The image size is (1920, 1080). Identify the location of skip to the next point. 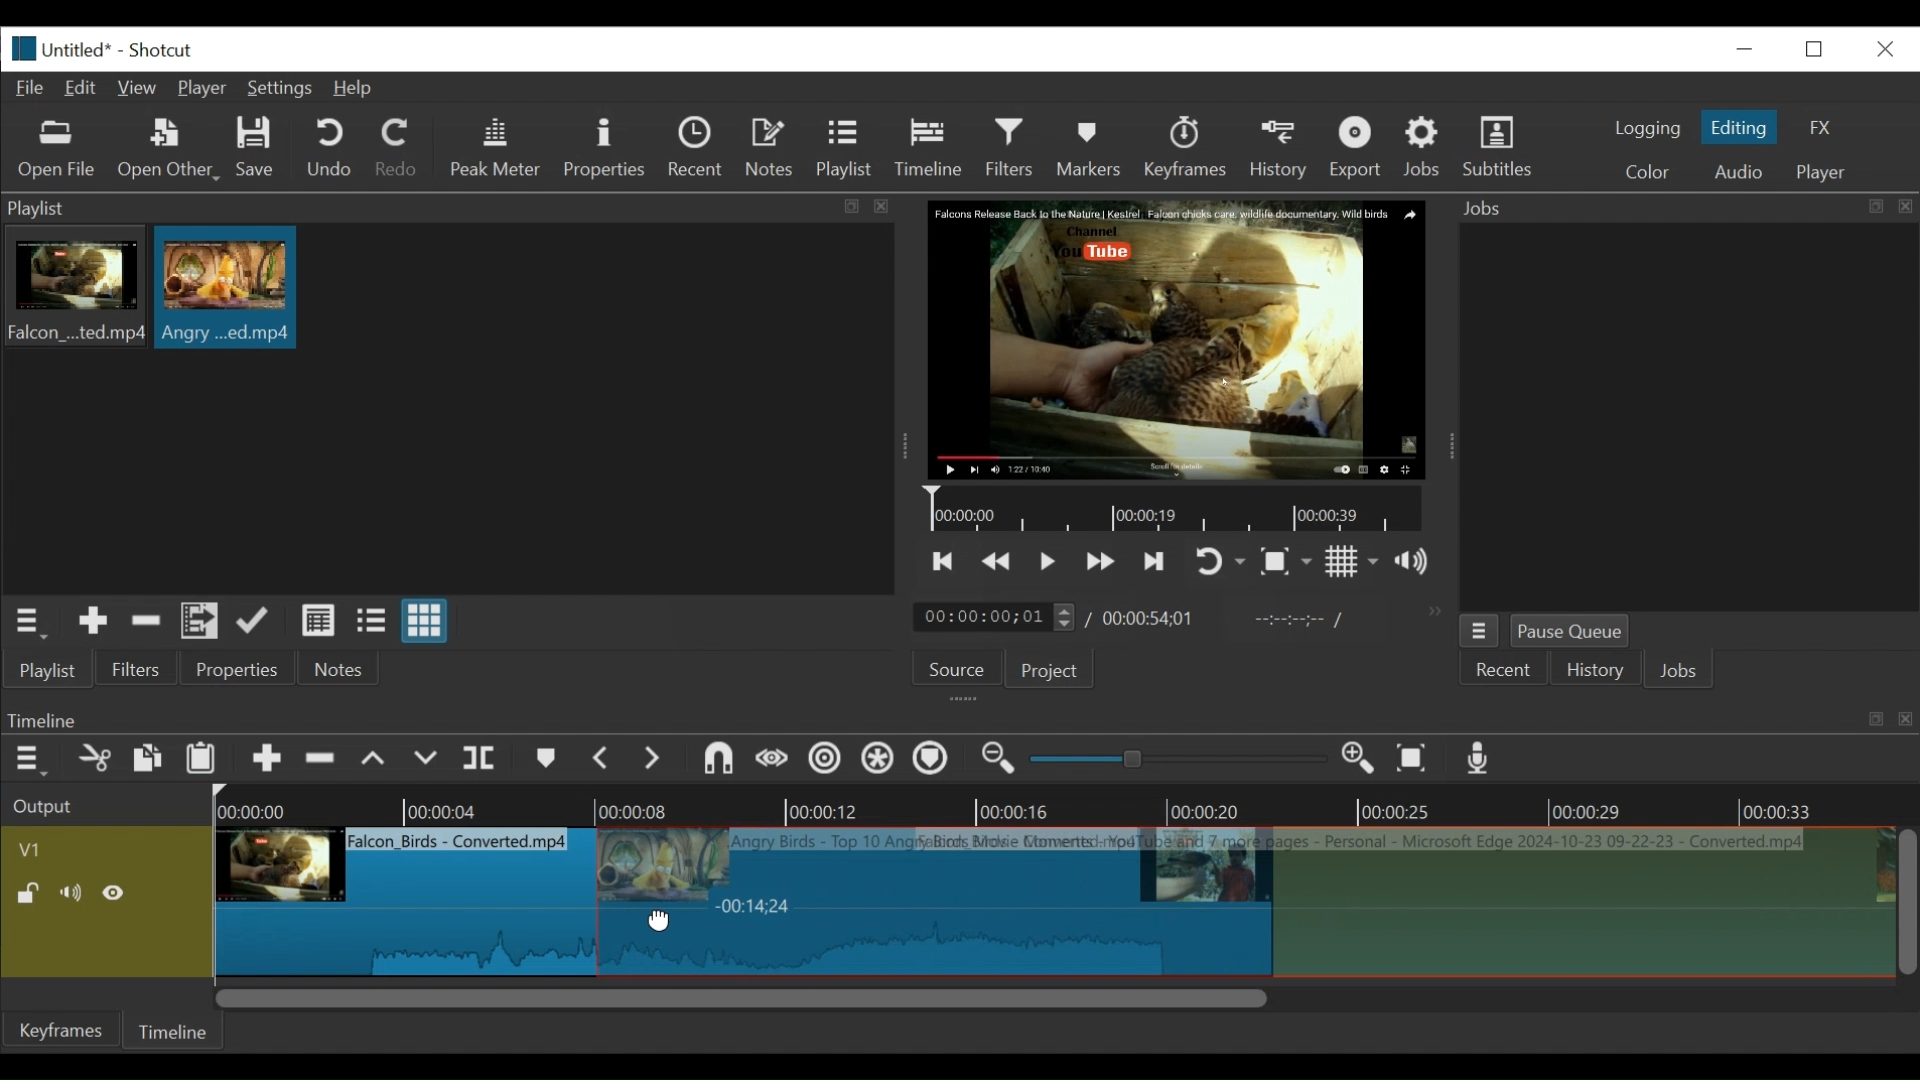
(1157, 561).